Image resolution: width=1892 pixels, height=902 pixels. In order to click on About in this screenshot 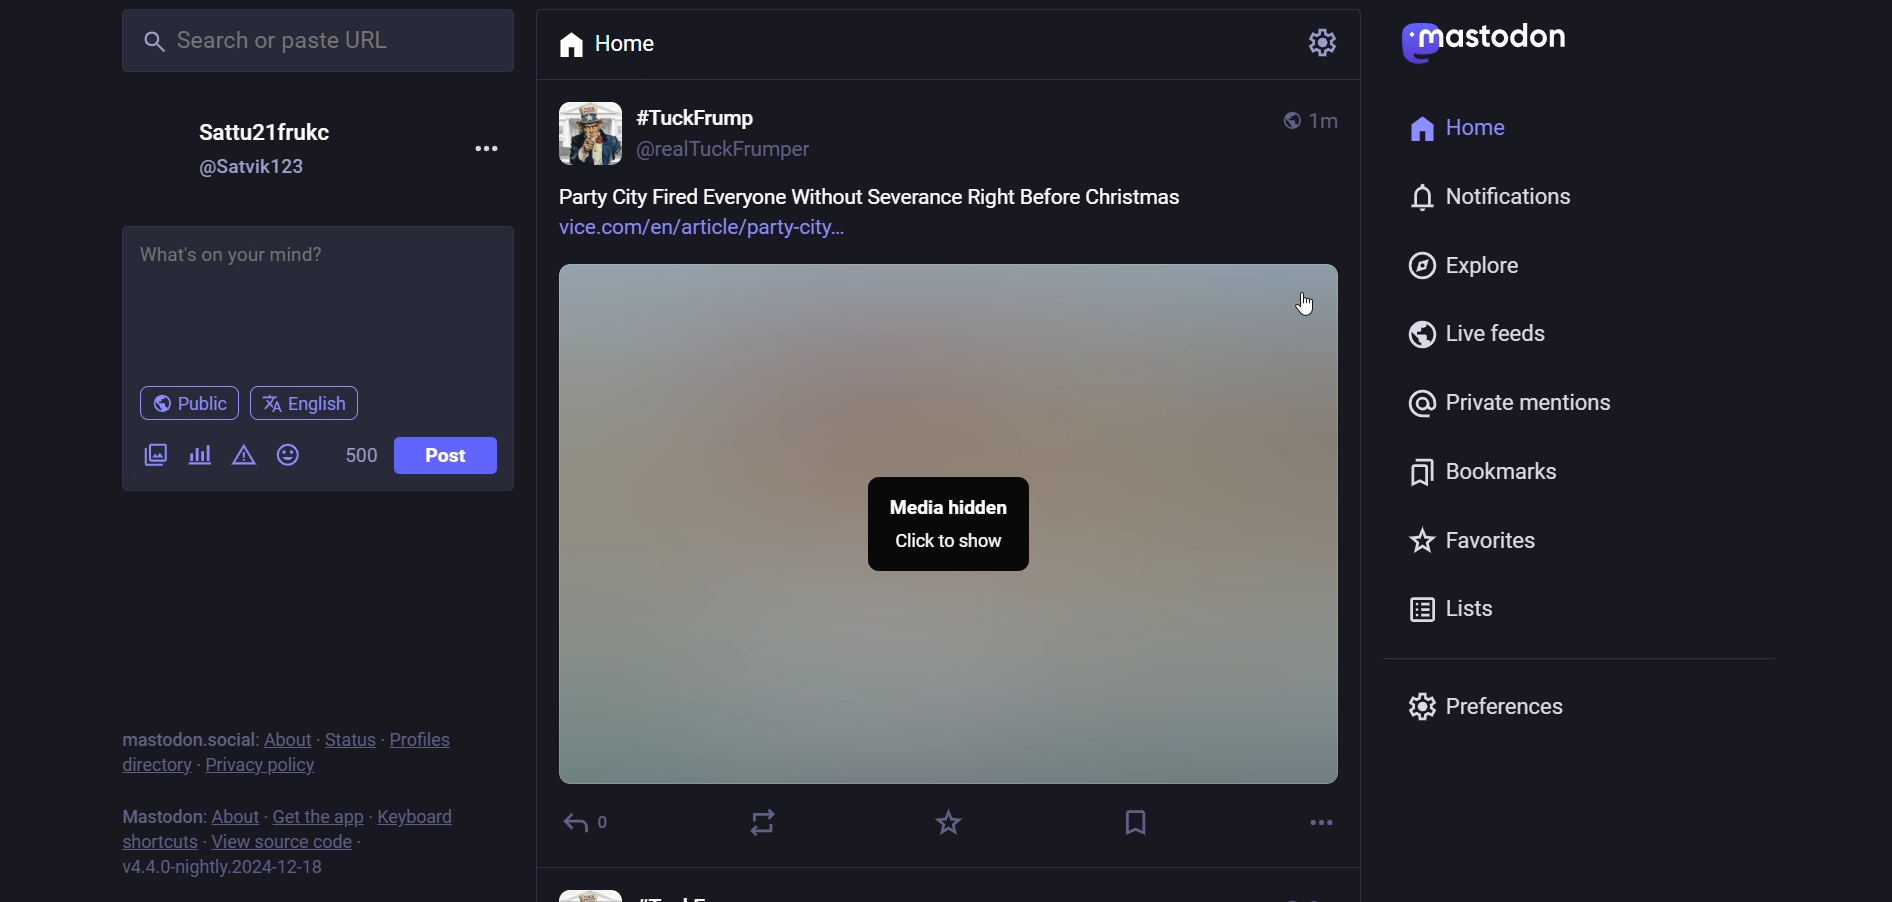, I will do `click(286, 735)`.